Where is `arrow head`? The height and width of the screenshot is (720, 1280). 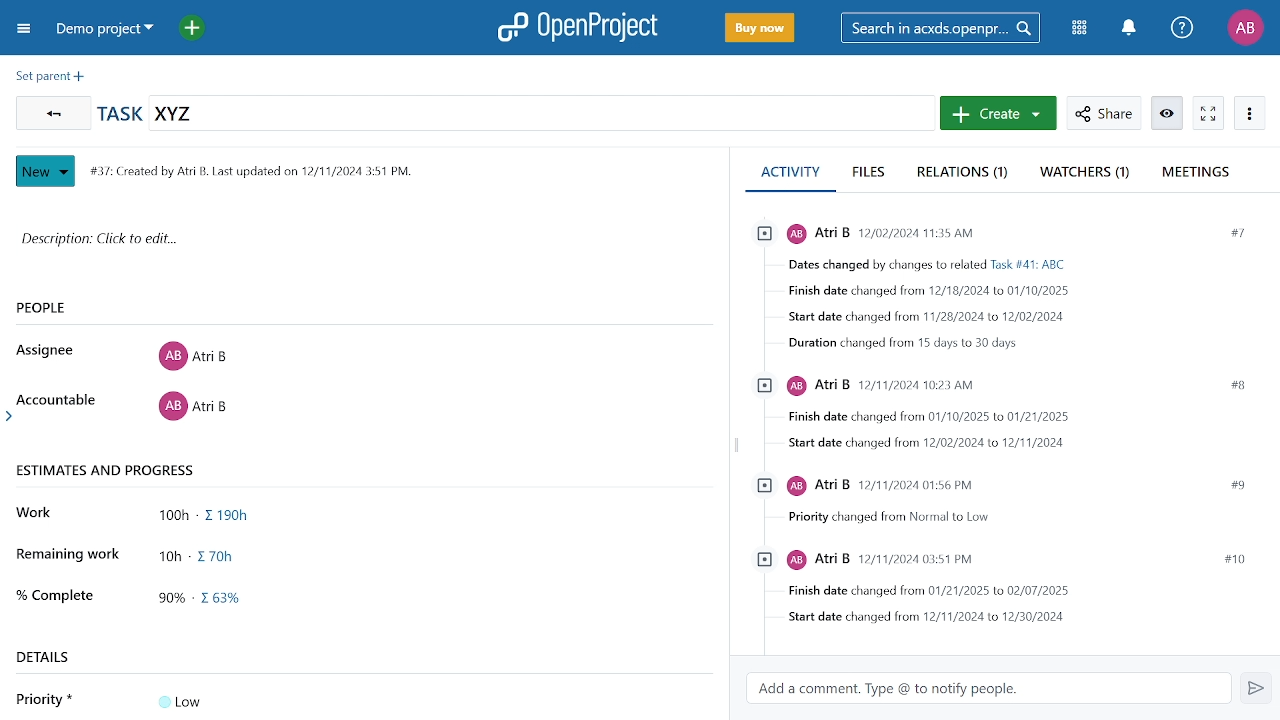 arrow head is located at coordinates (9, 418).